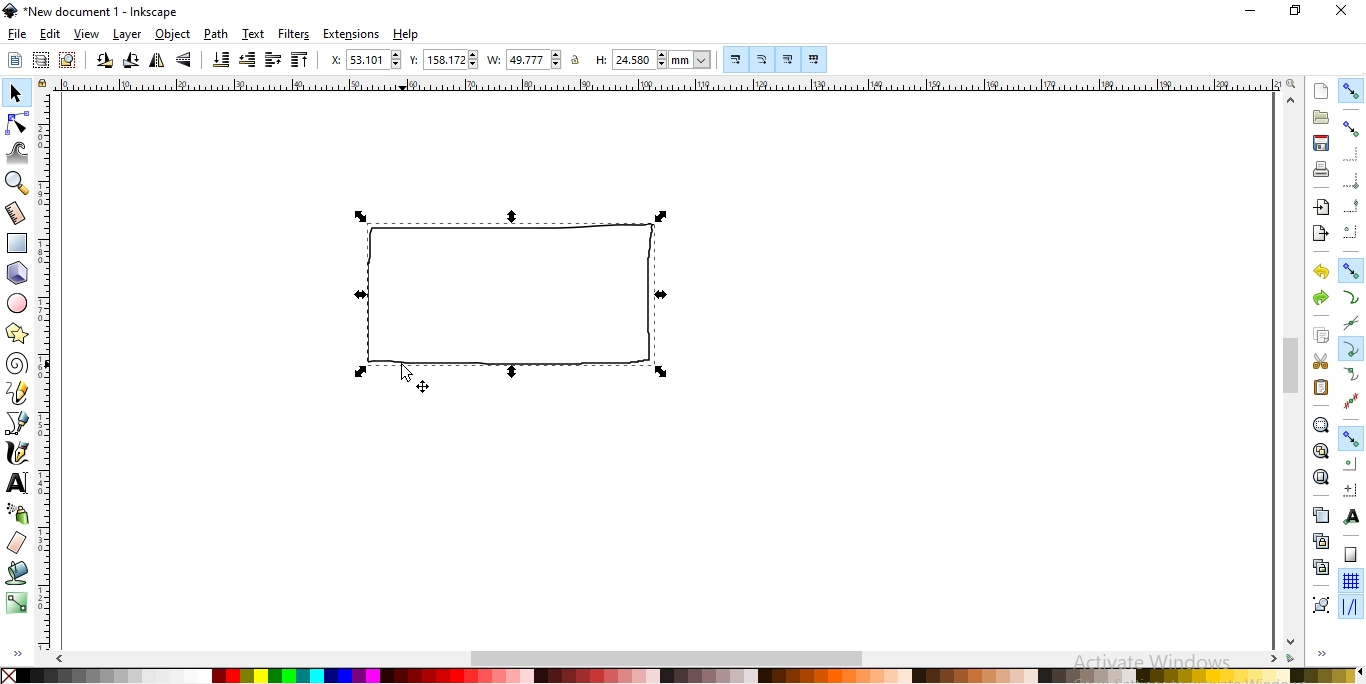  What do you see at coordinates (18, 364) in the screenshot?
I see `create spirals` at bounding box center [18, 364].